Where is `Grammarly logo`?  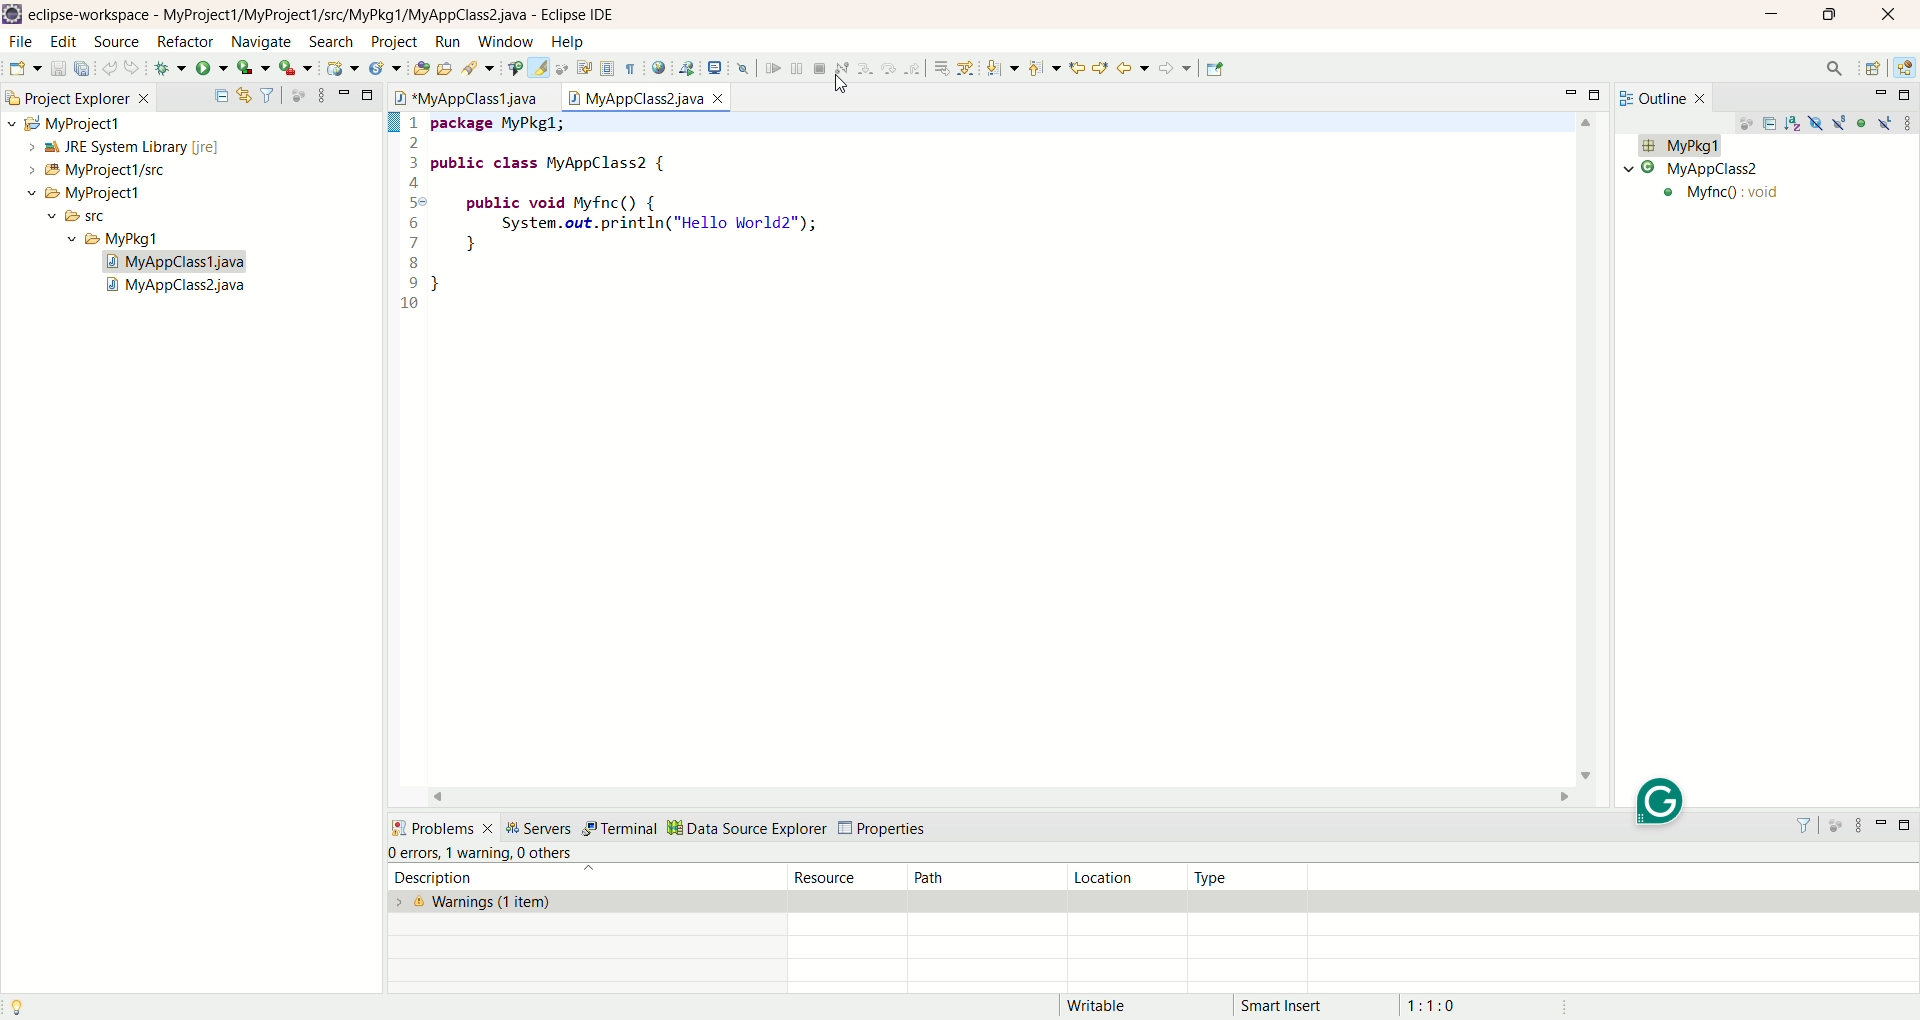
Grammarly logo is located at coordinates (1665, 801).